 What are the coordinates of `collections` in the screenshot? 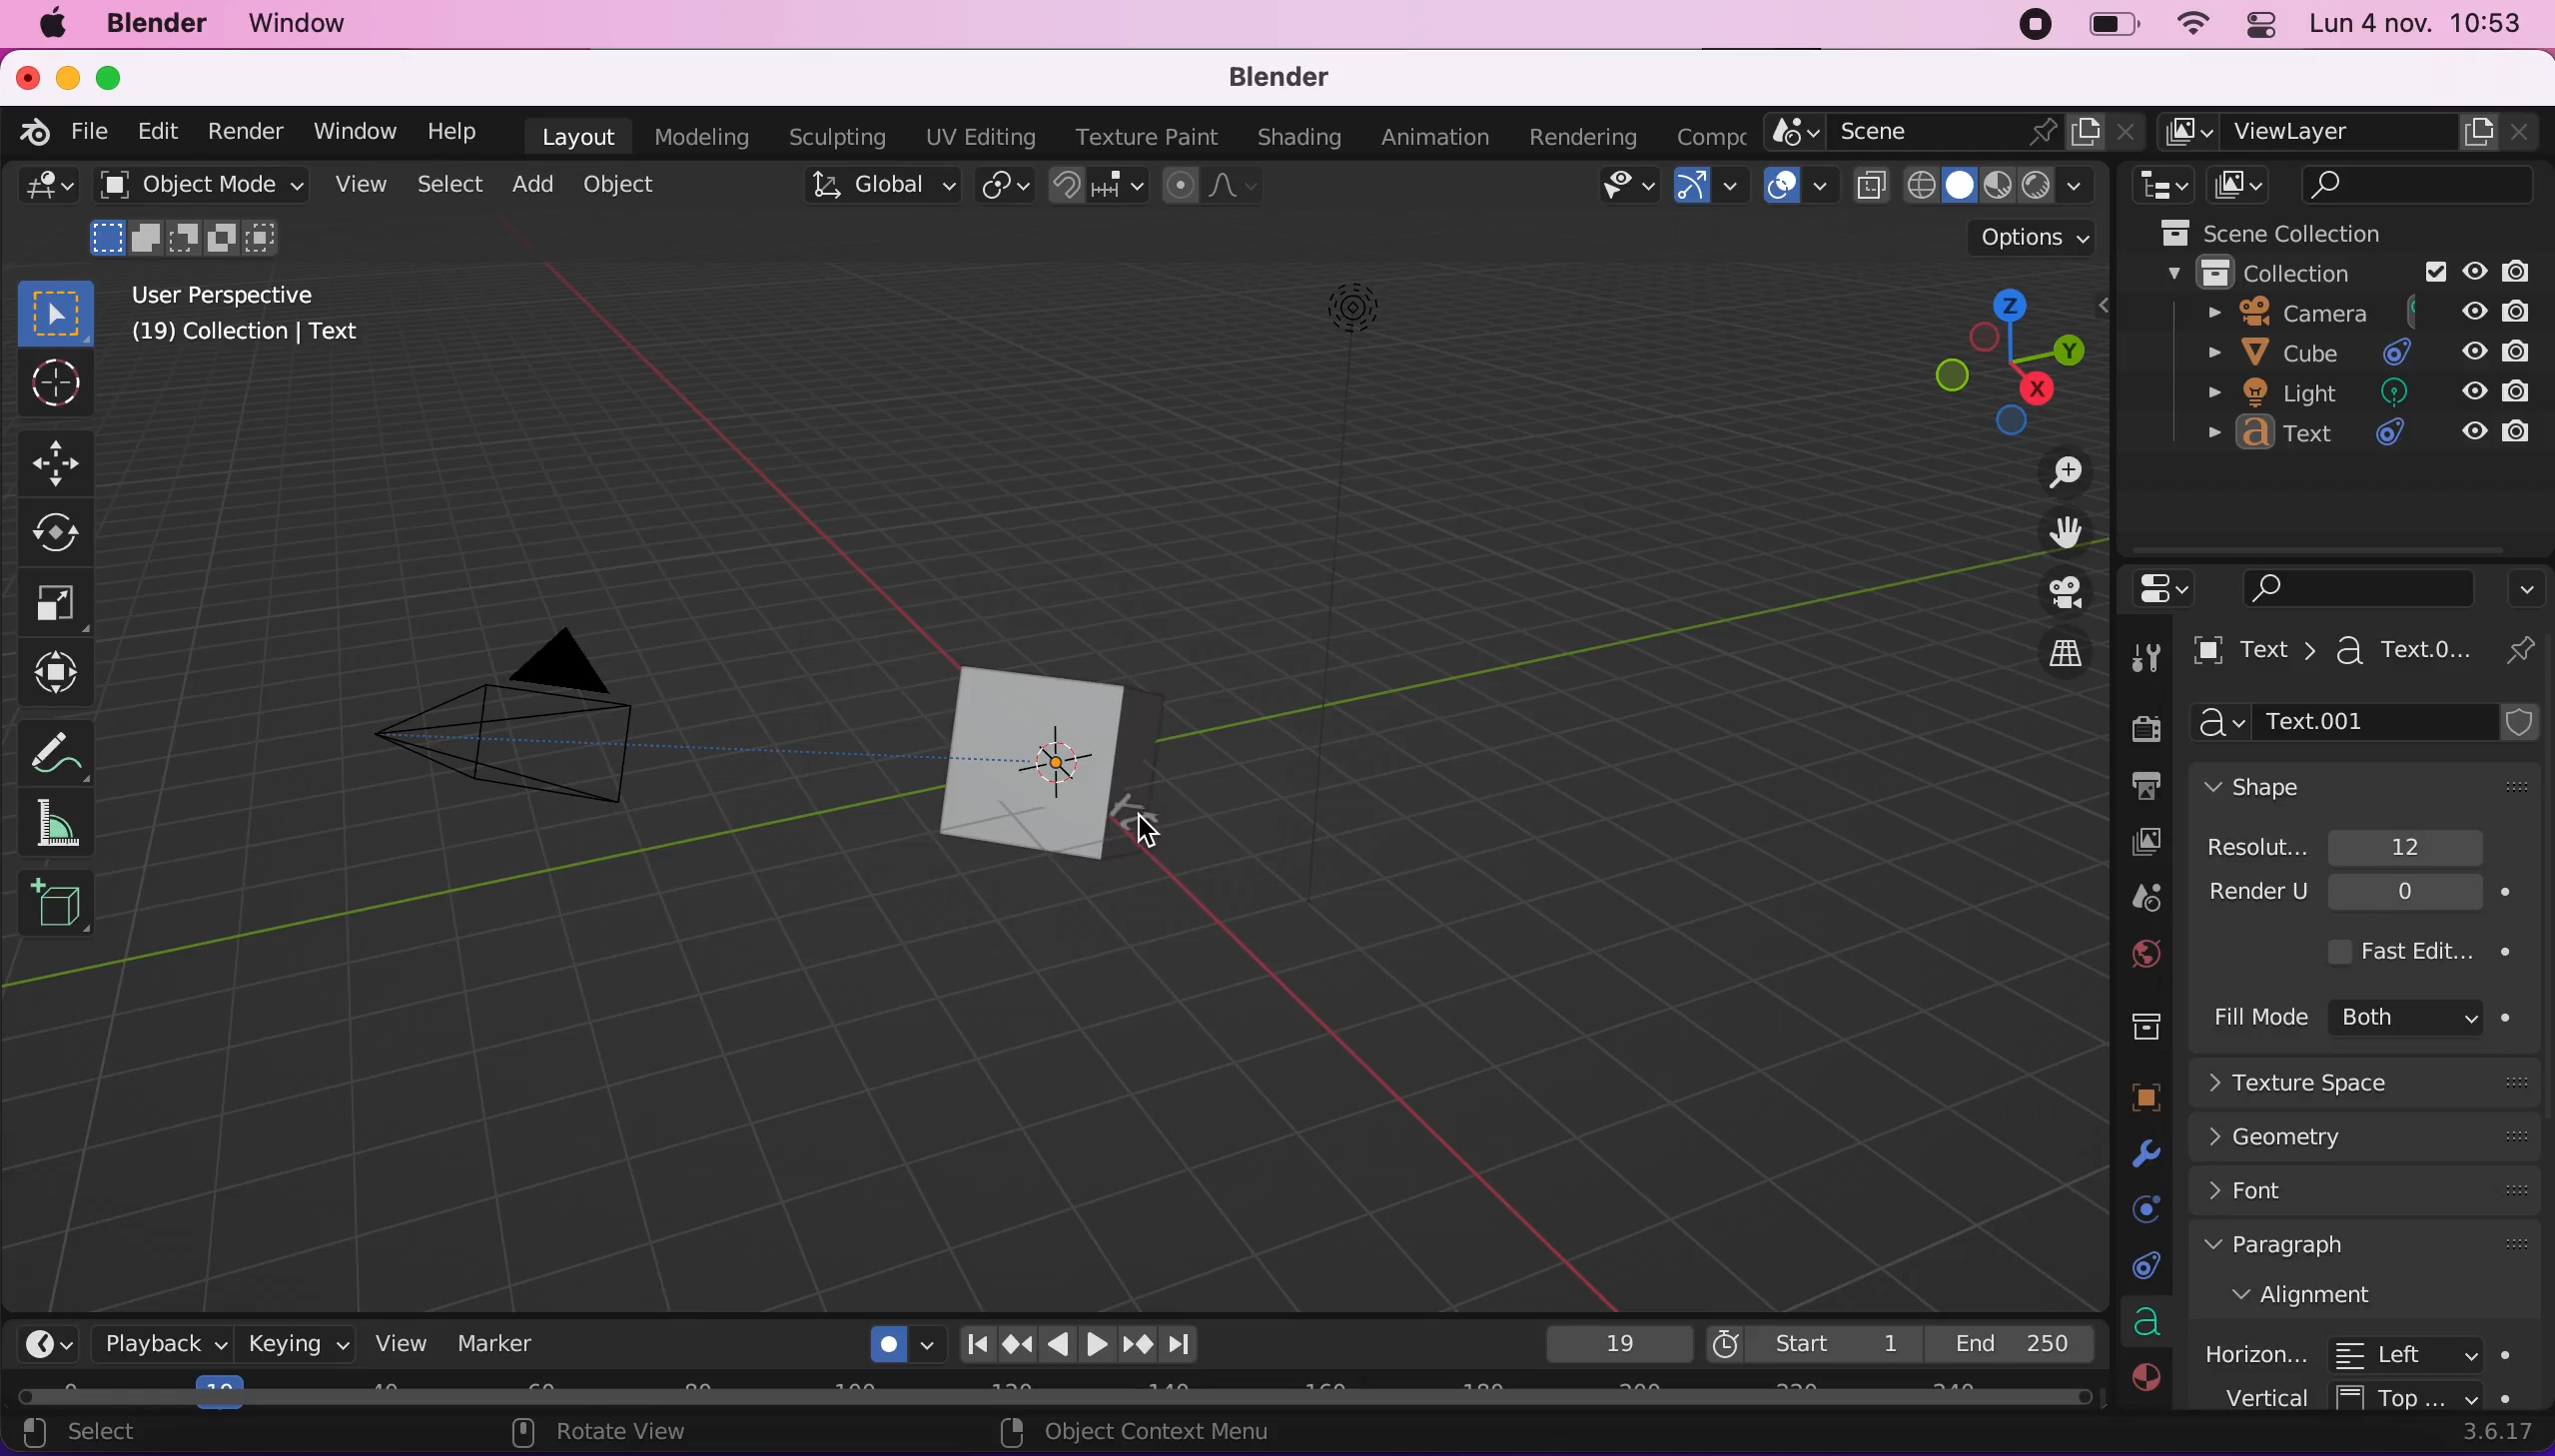 It's located at (2141, 1029).